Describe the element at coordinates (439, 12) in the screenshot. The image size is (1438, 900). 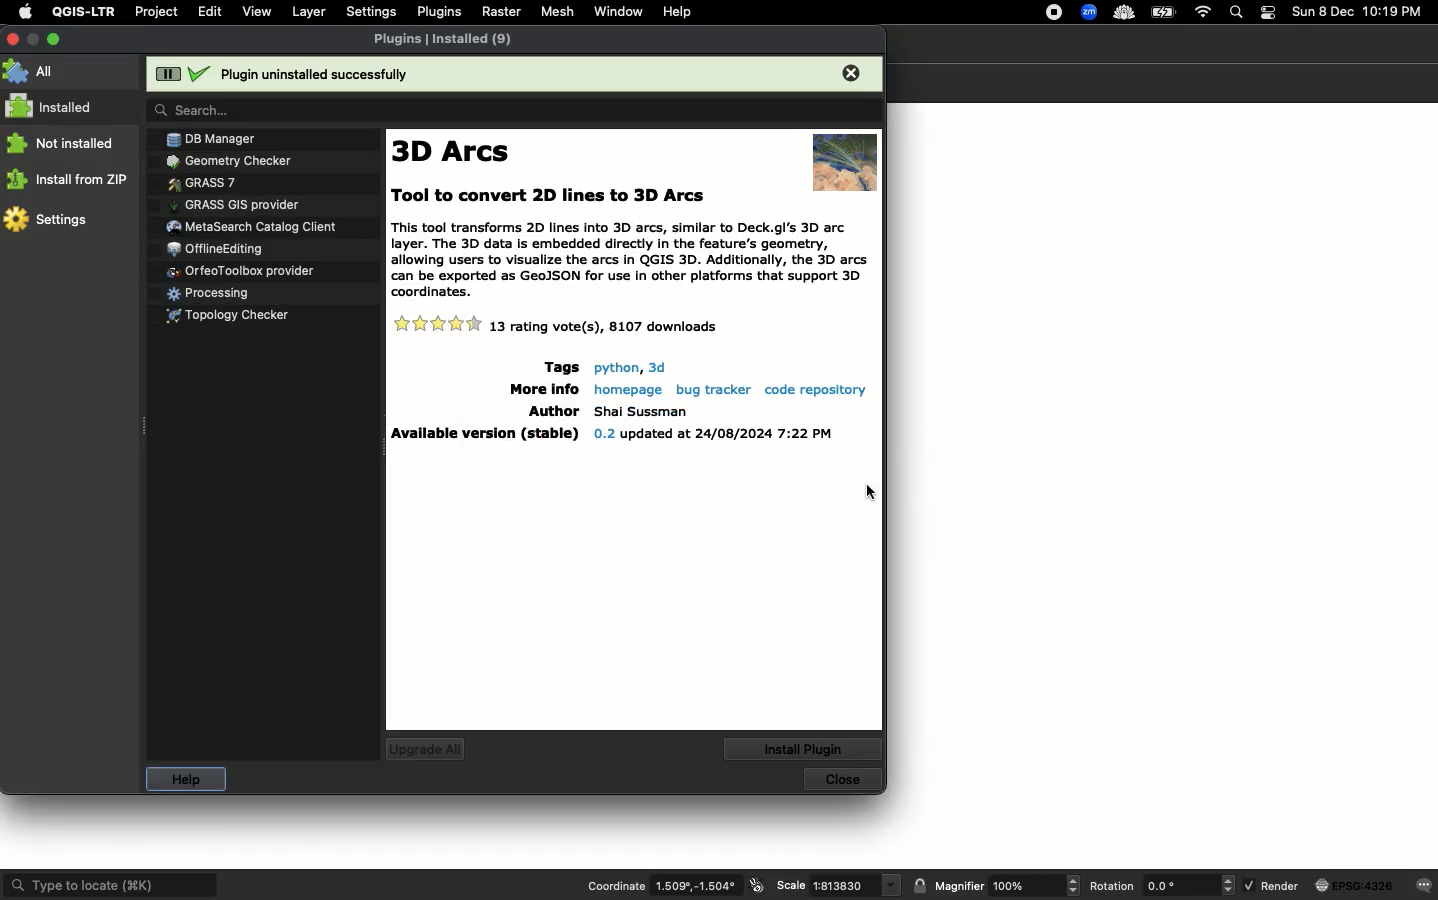
I see `Plugins` at that location.